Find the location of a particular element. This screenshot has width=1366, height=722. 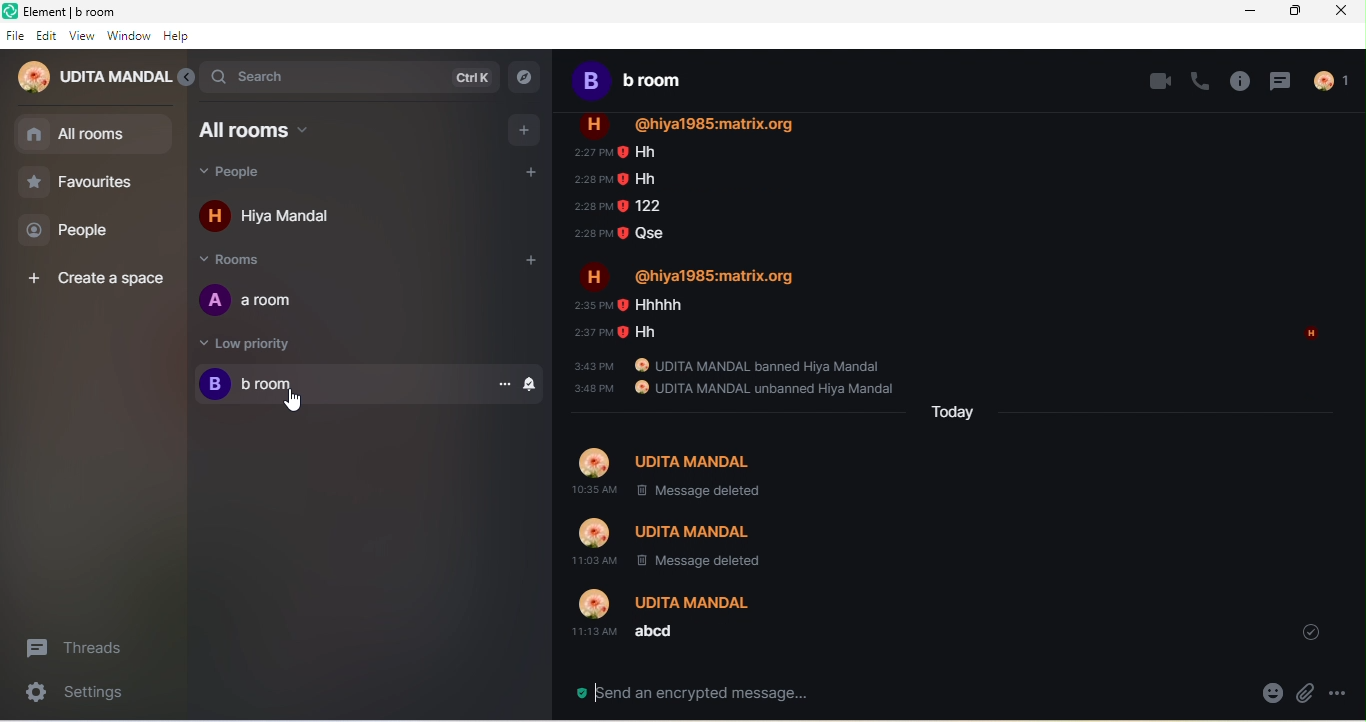

option is located at coordinates (1342, 694).